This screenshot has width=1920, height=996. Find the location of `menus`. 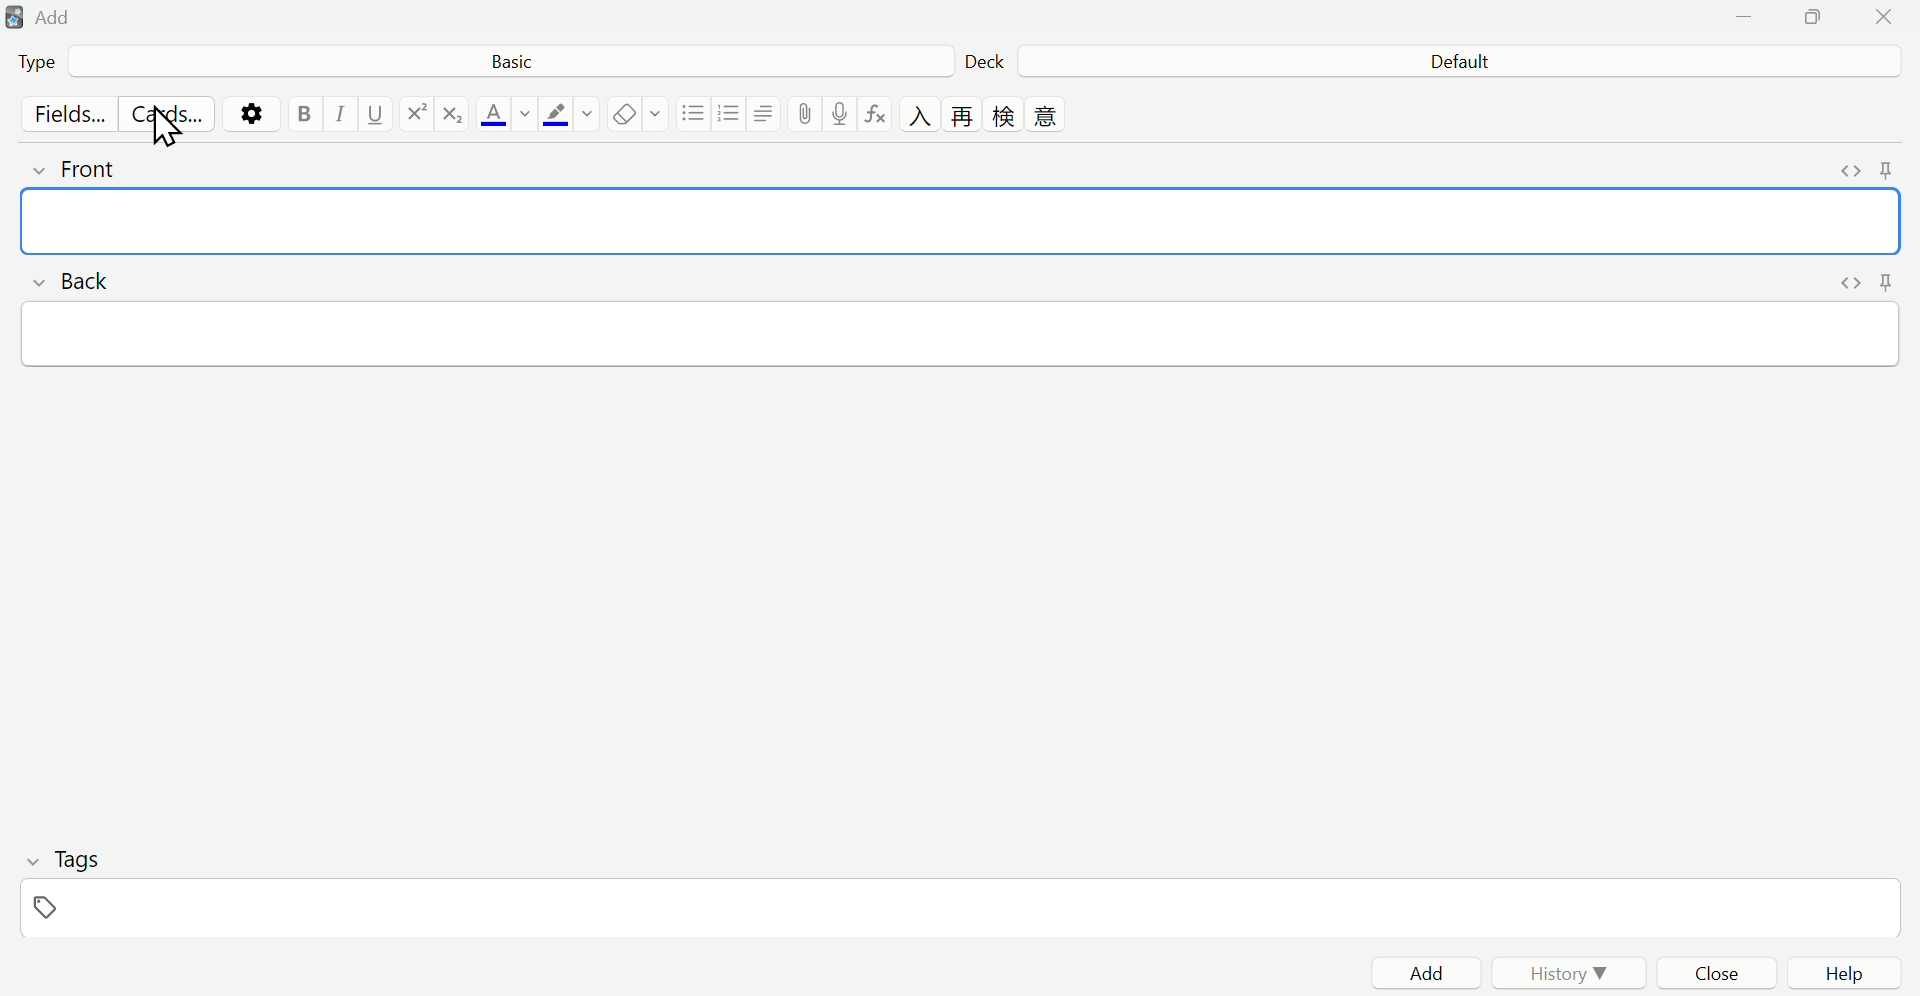

menus is located at coordinates (734, 115).